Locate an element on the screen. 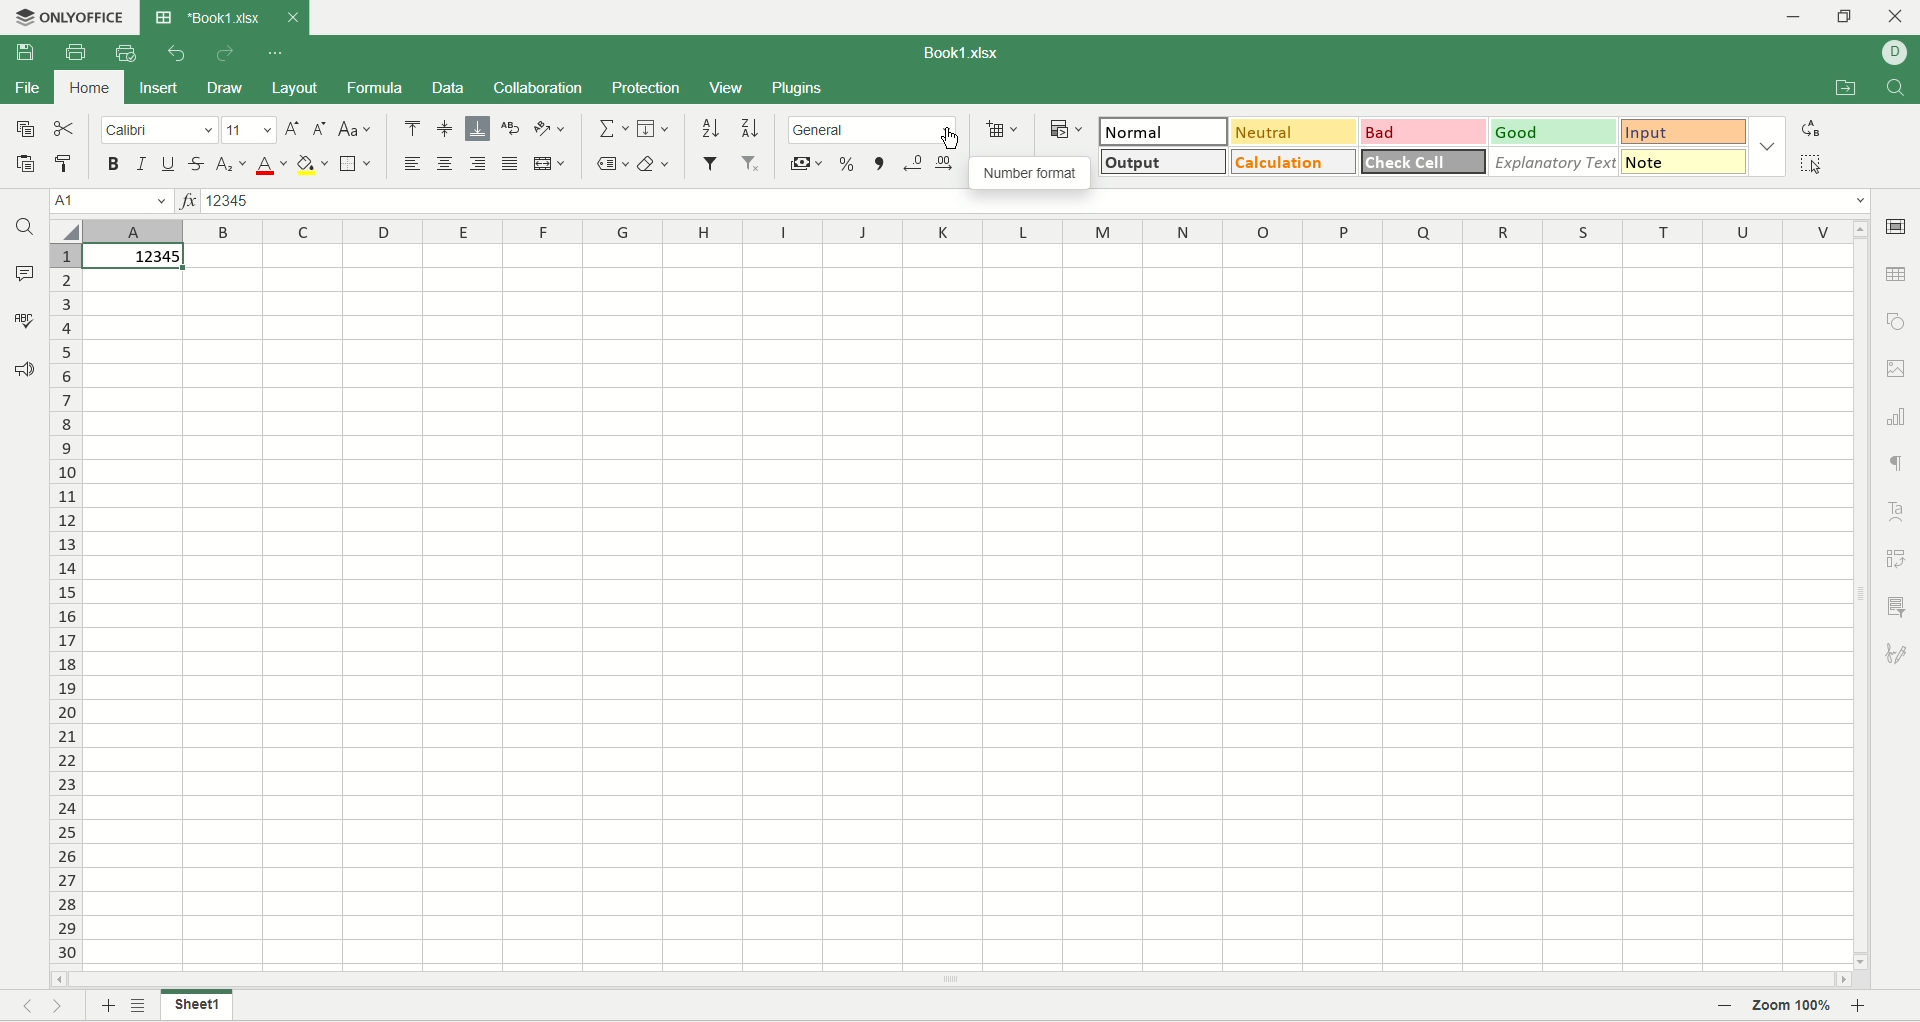 The image size is (1920, 1022). vertical scroll bar is located at coordinates (1863, 595).